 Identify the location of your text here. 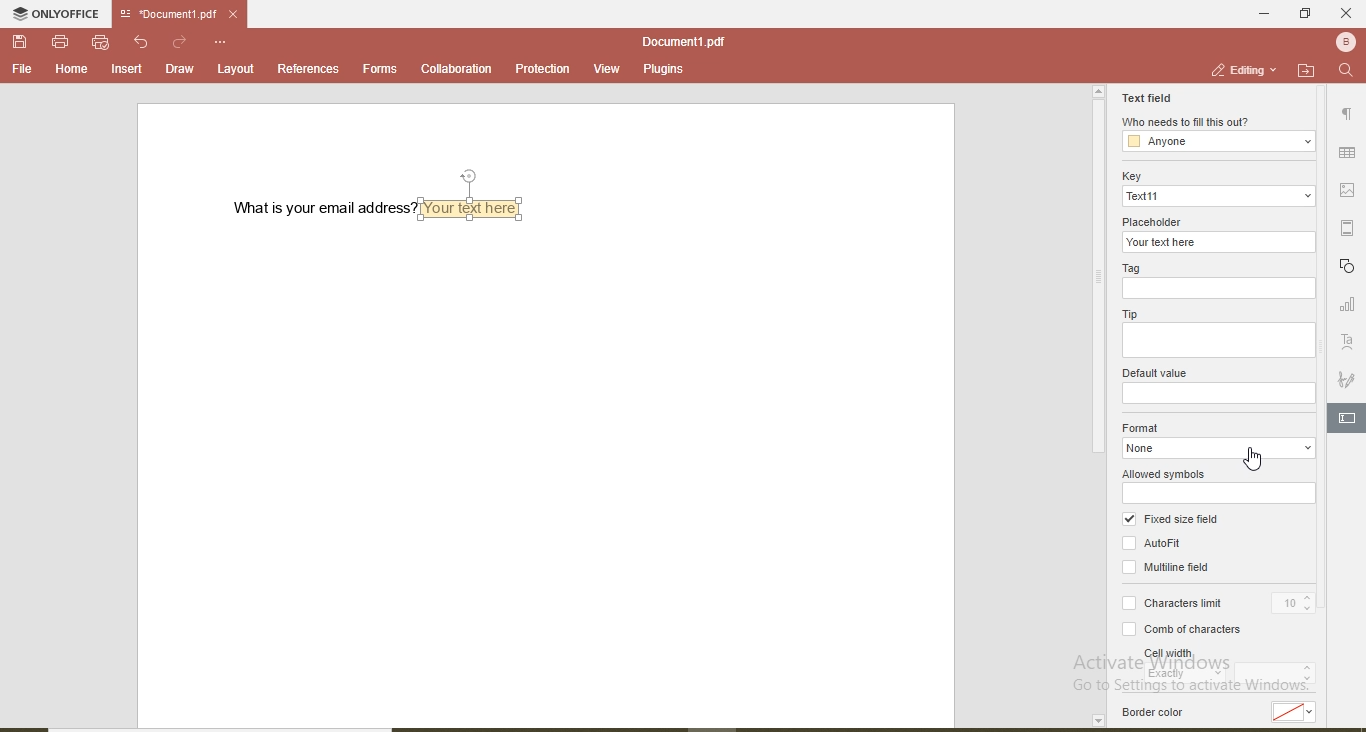
(1220, 242).